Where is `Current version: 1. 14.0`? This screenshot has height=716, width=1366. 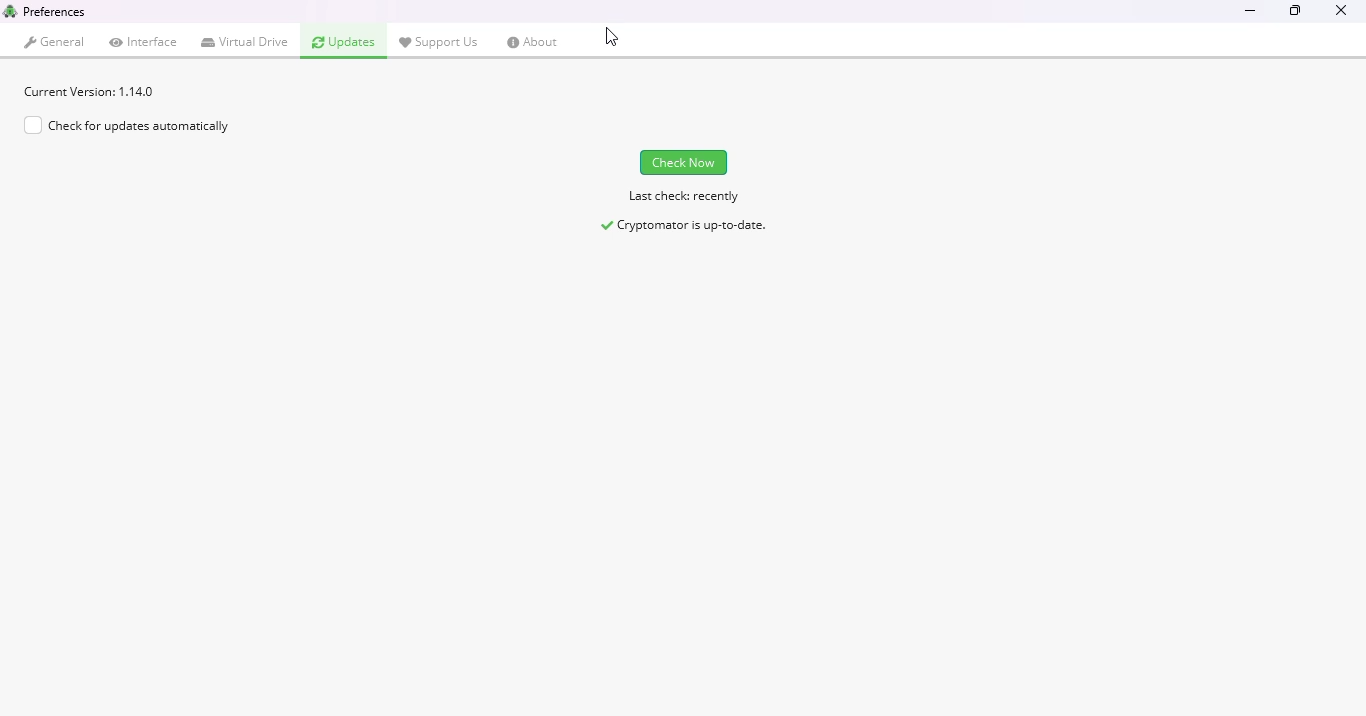 Current version: 1. 14.0 is located at coordinates (90, 91).